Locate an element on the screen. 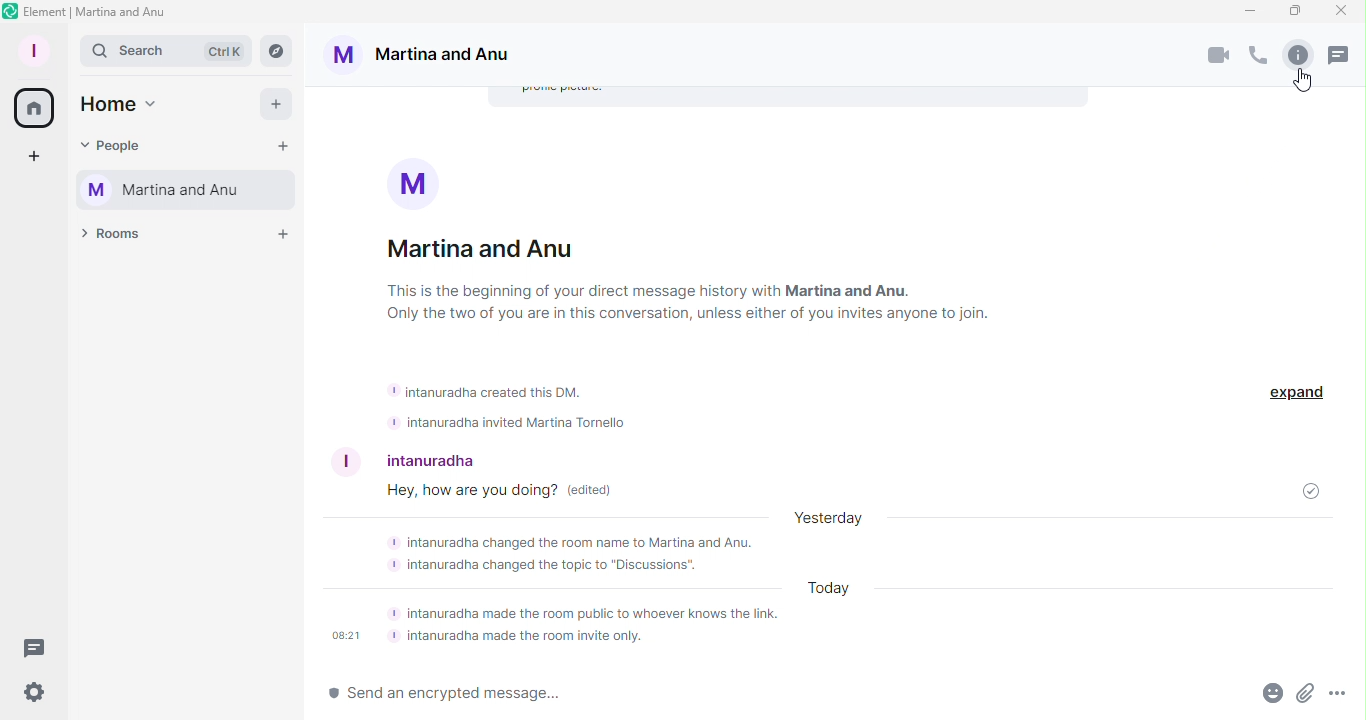 The image size is (1366, 720). Attachment is located at coordinates (1304, 697).